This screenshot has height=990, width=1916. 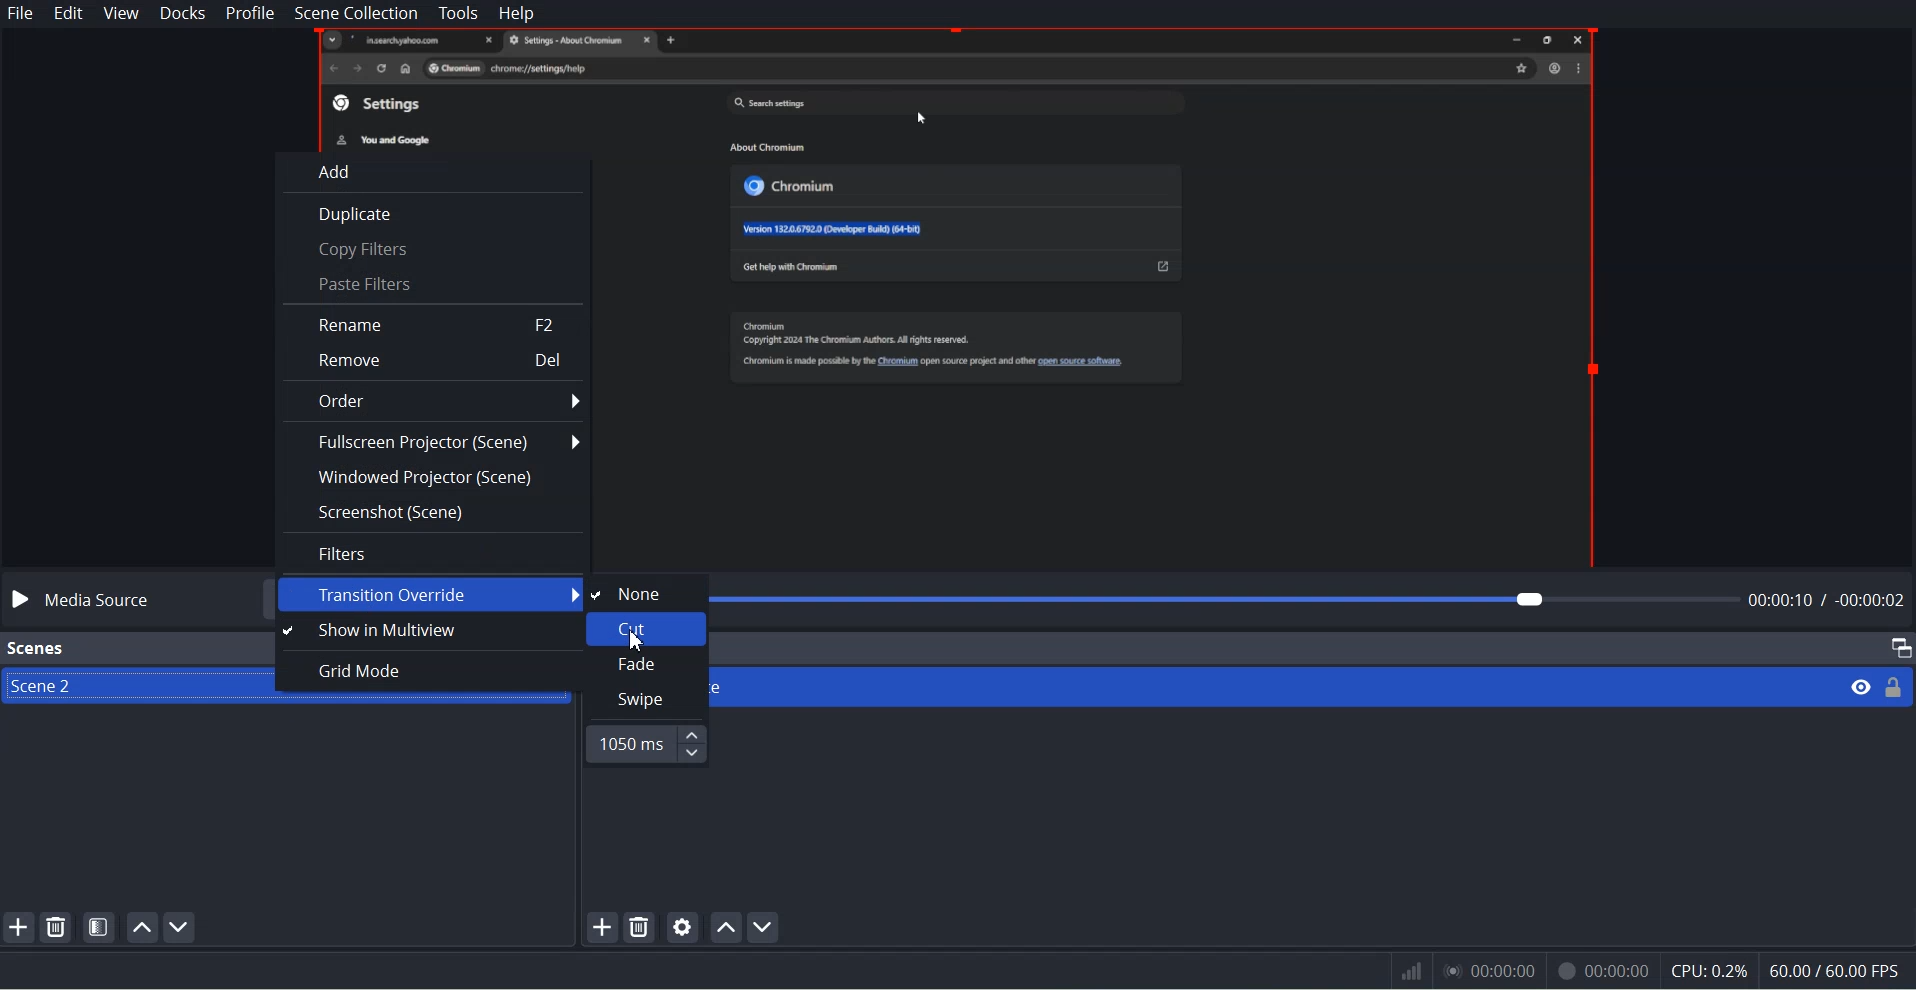 What do you see at coordinates (764, 927) in the screenshot?
I see `Move source down` at bounding box center [764, 927].